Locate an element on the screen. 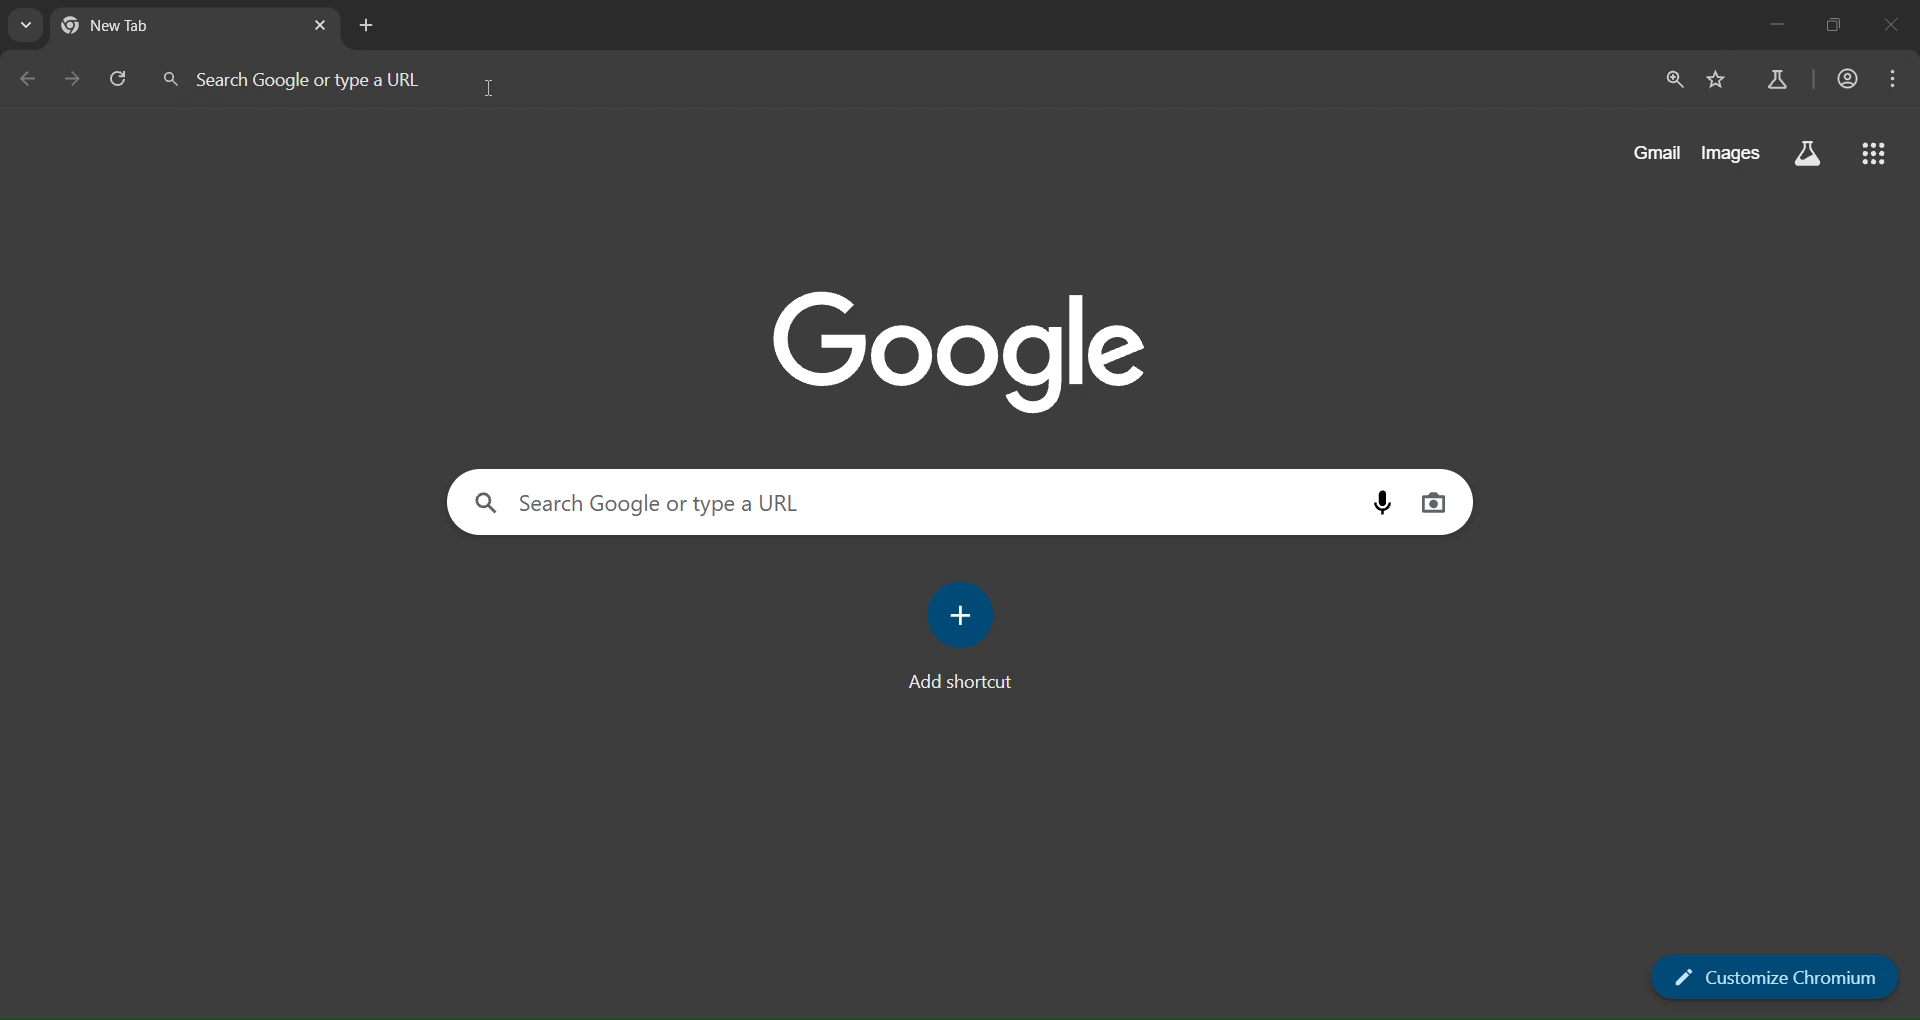 This screenshot has height=1020, width=1920. search labs is located at coordinates (1808, 154).